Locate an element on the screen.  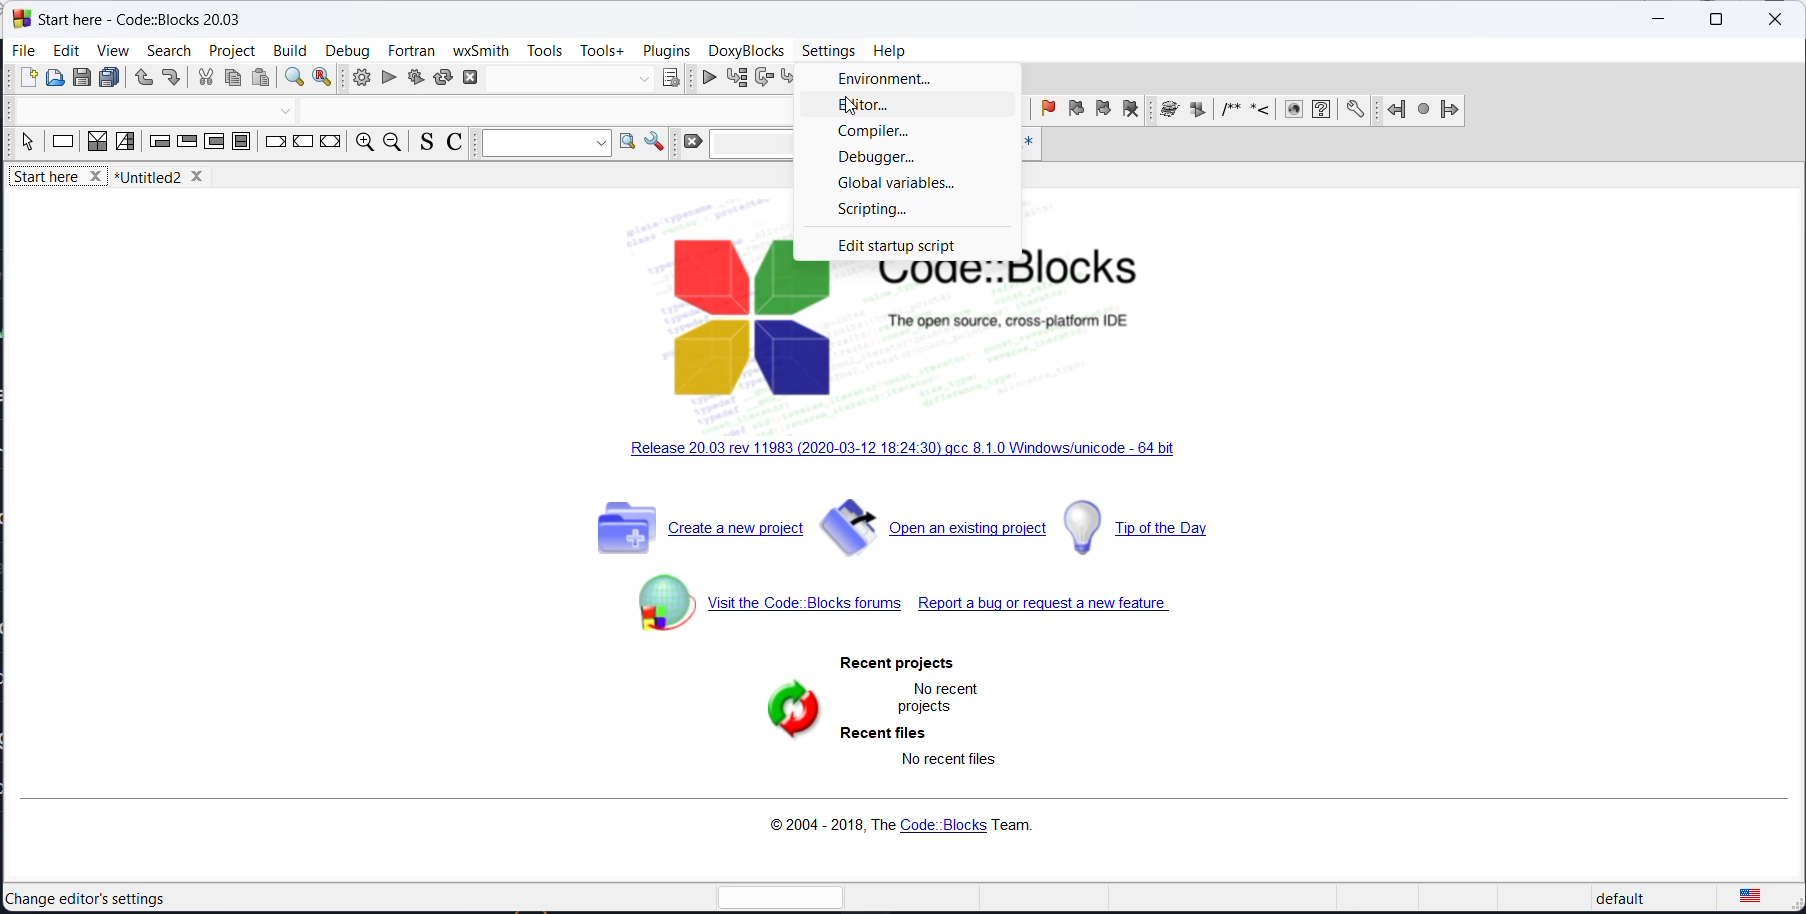
file is located at coordinates (25, 50).